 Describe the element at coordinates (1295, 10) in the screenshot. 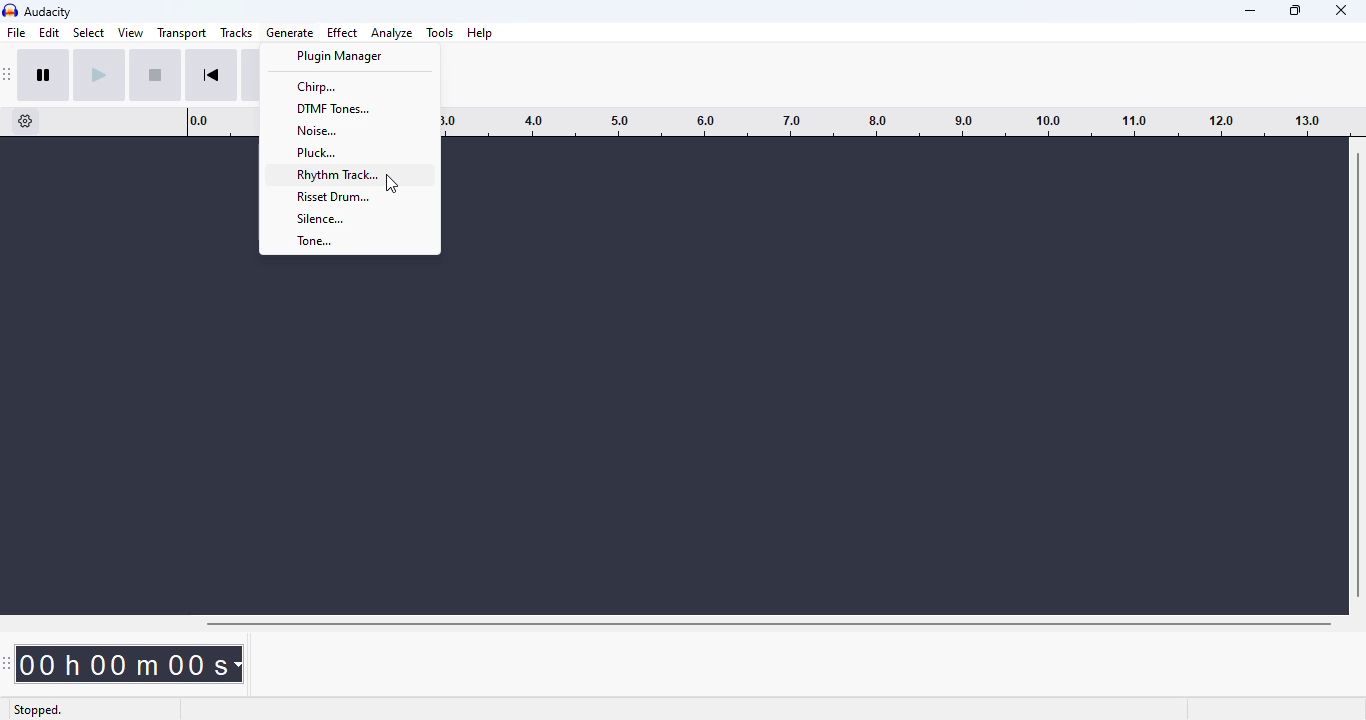

I see `maximize` at that location.